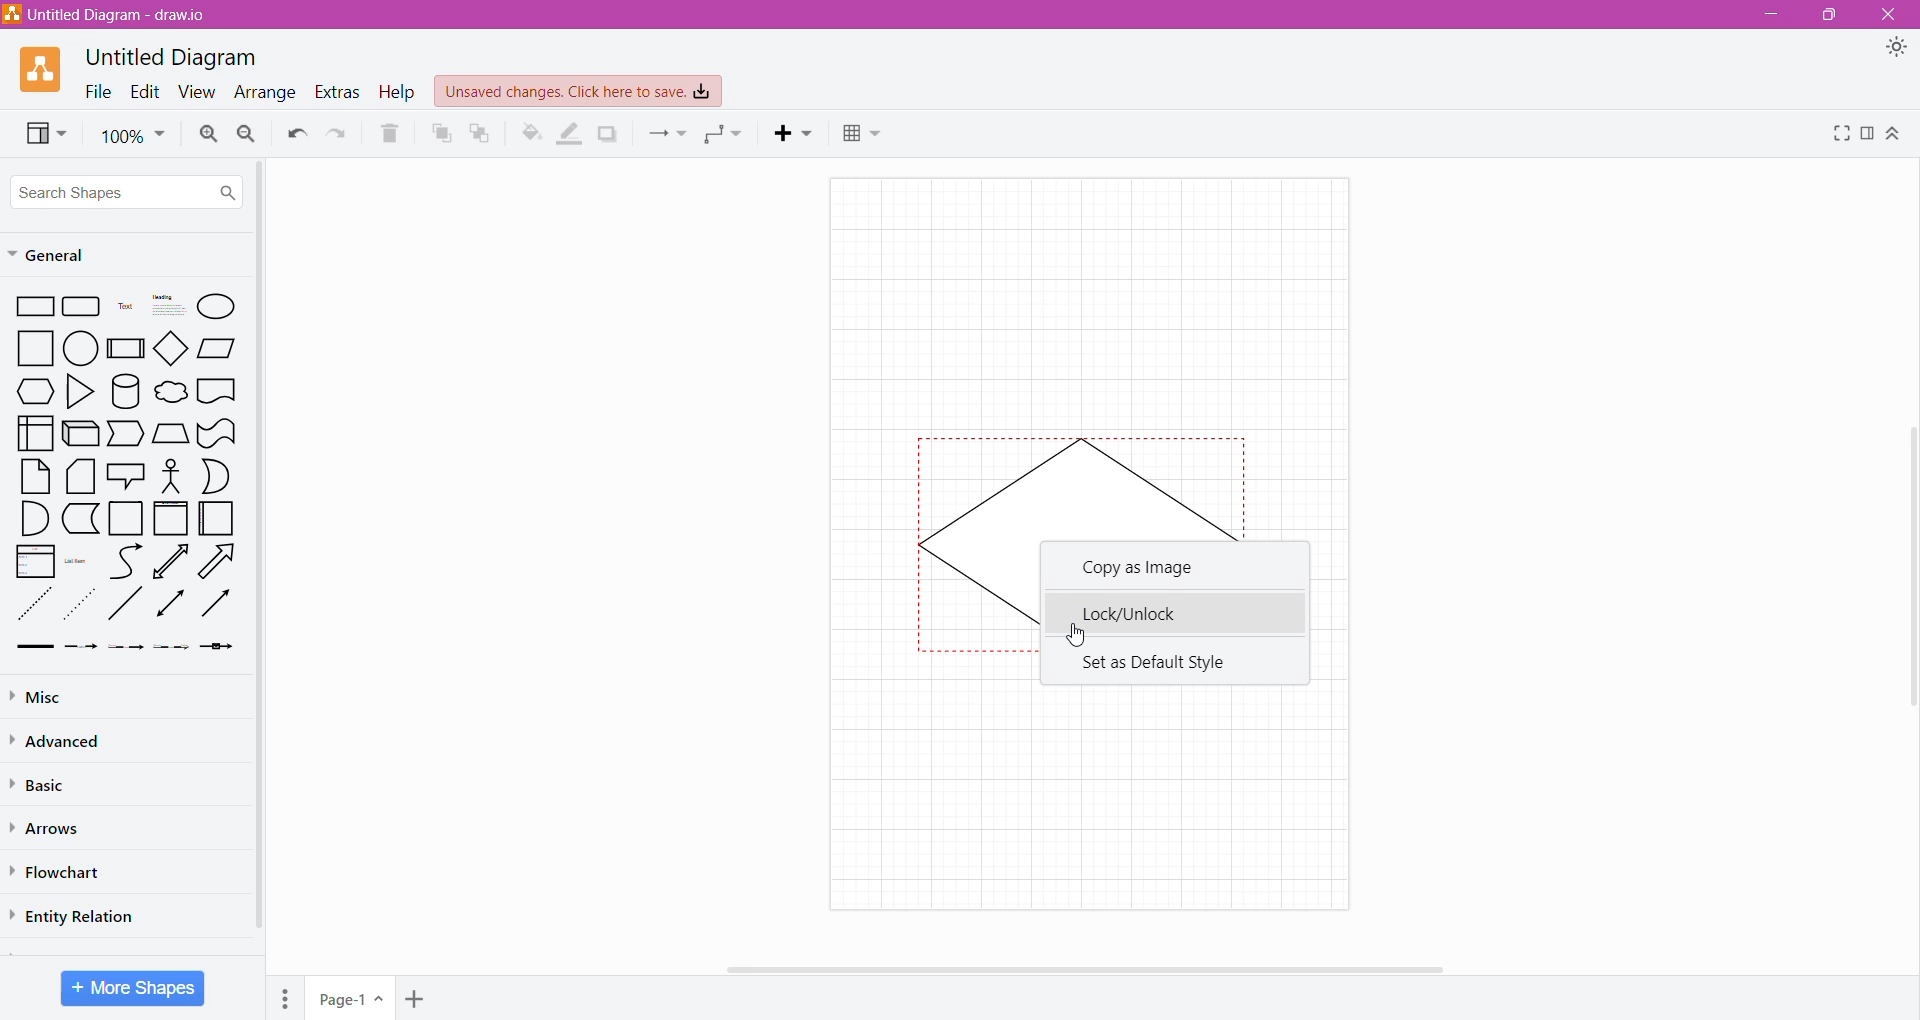 The height and width of the screenshot is (1020, 1920). I want to click on Waypoints, so click(725, 136).